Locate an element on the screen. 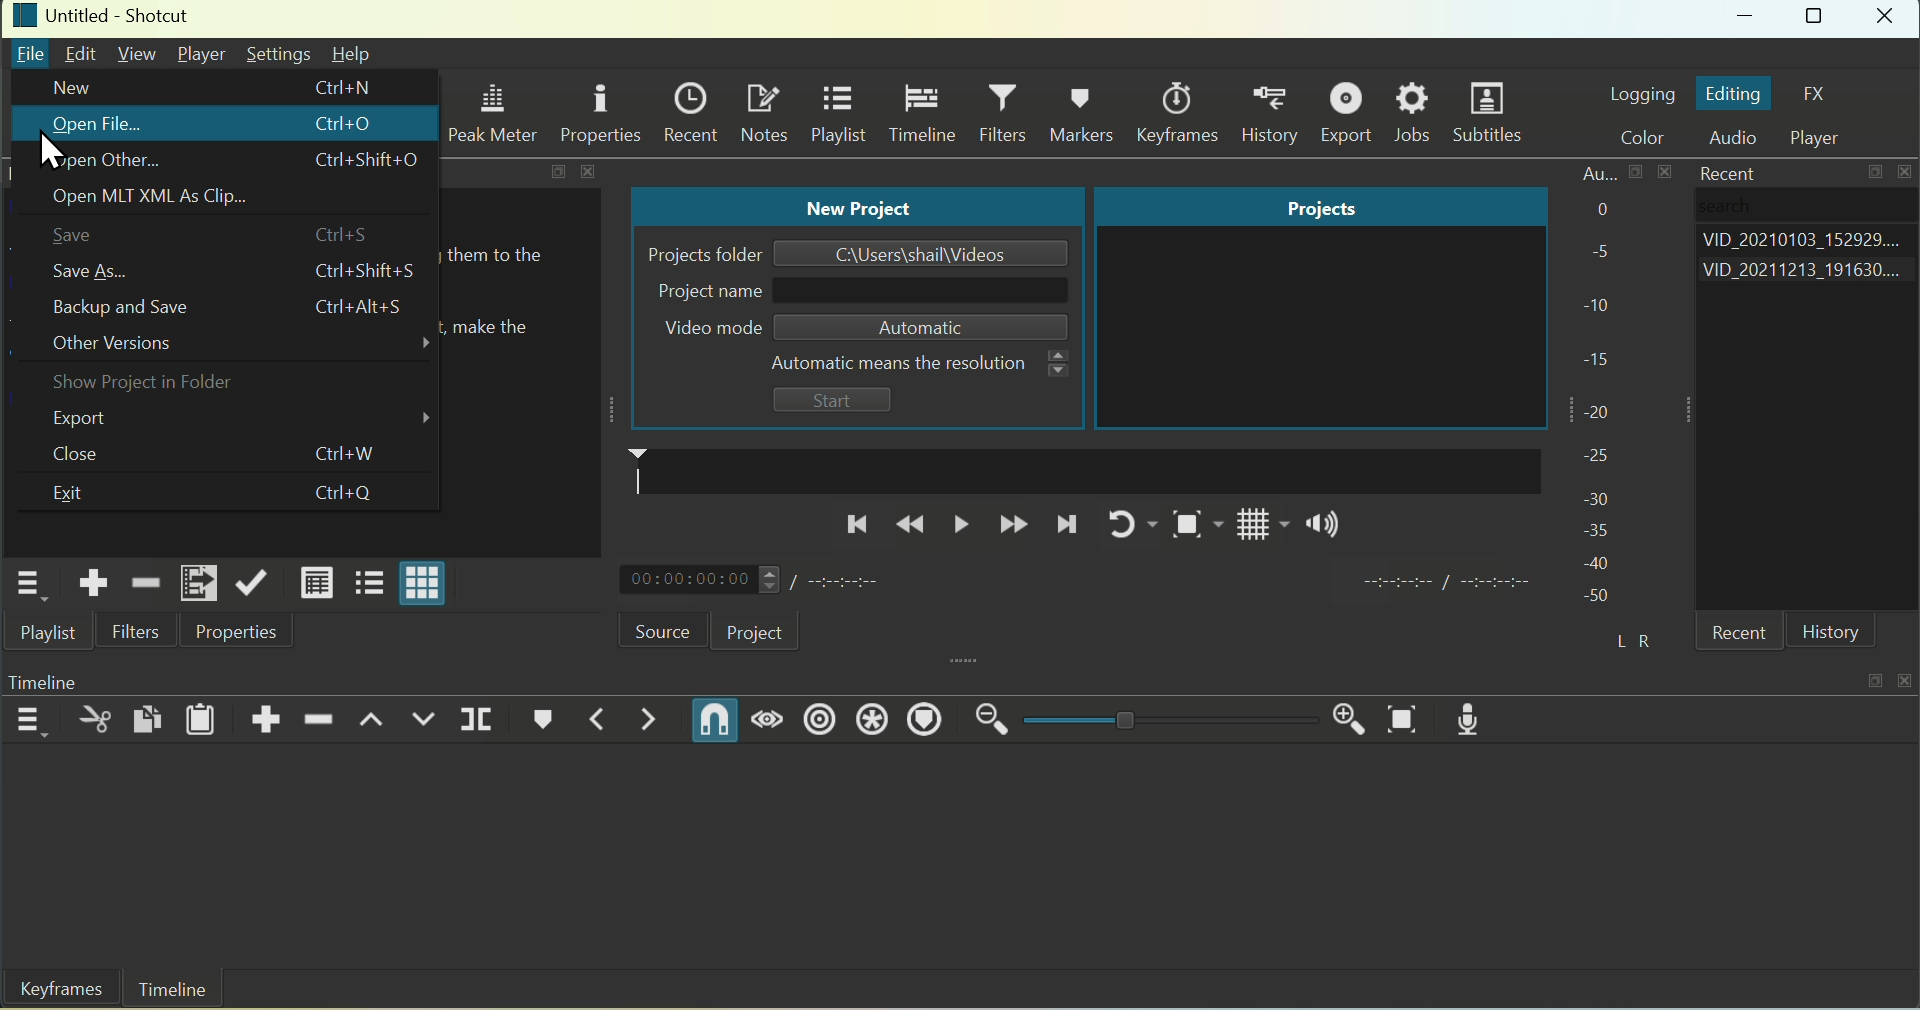 This screenshot has width=1920, height=1010. Projects Folder is located at coordinates (691, 258).